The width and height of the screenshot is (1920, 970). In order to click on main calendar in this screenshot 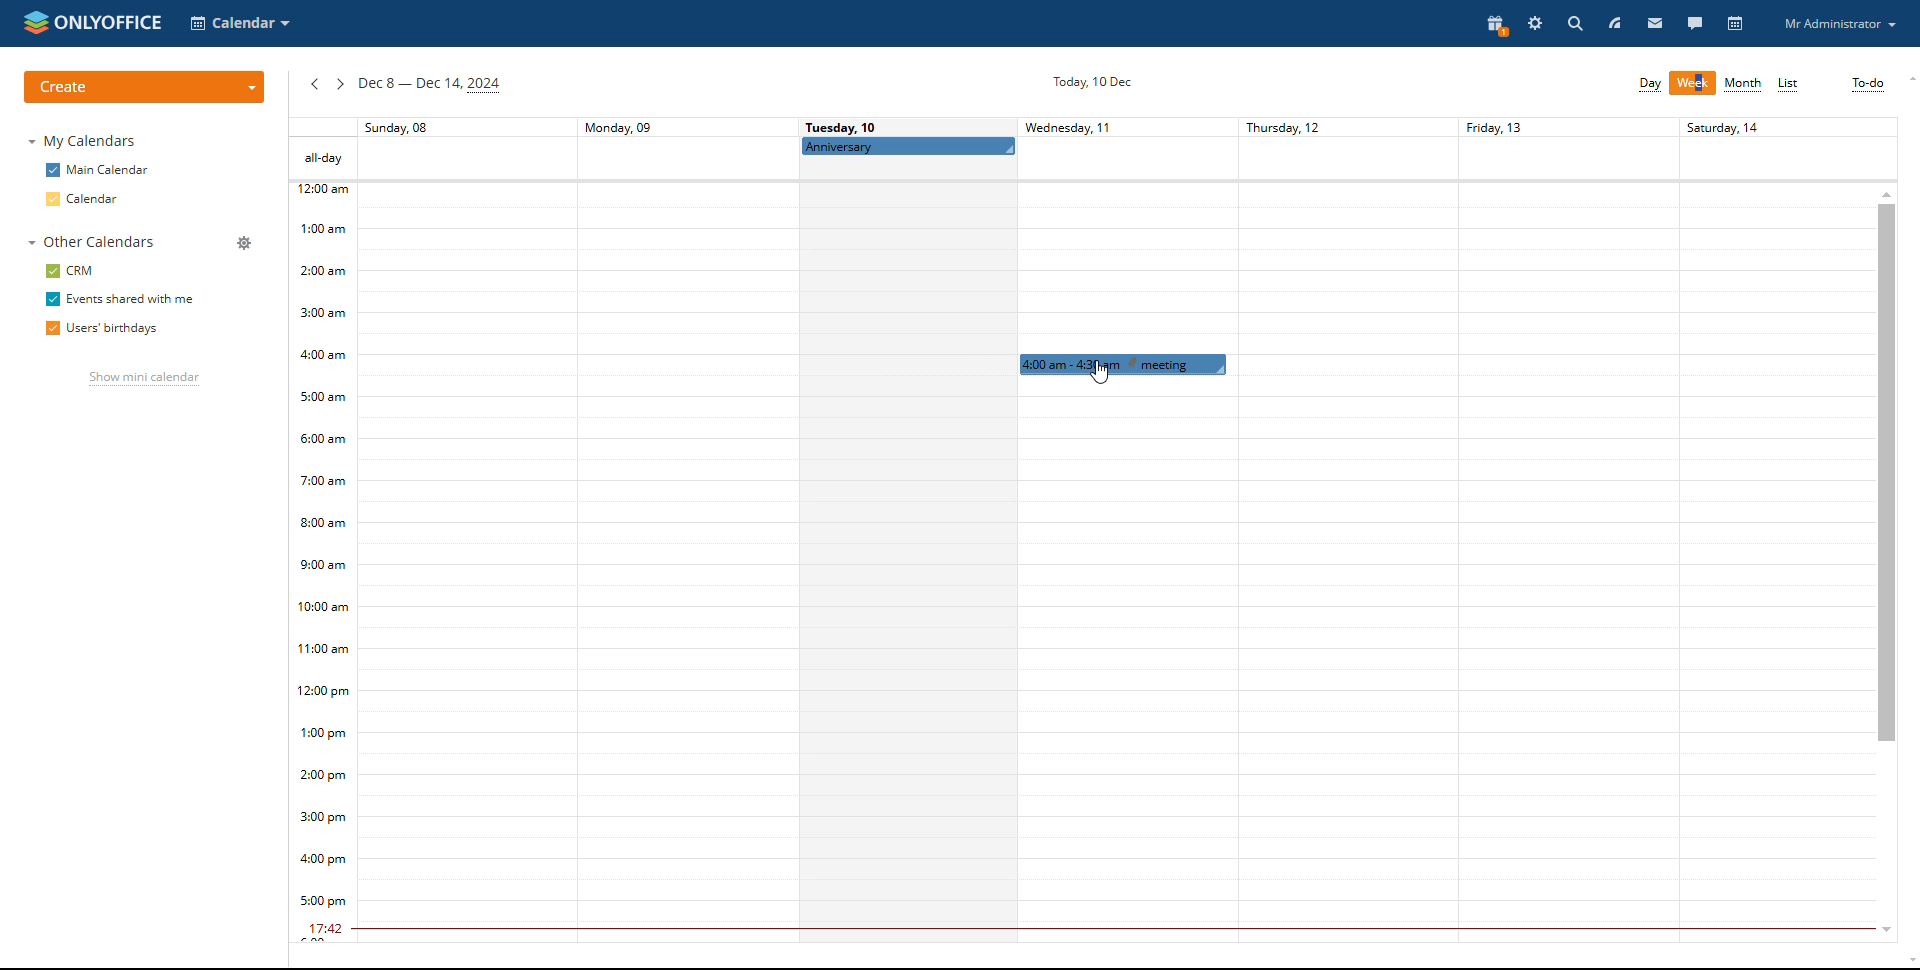, I will do `click(97, 170)`.